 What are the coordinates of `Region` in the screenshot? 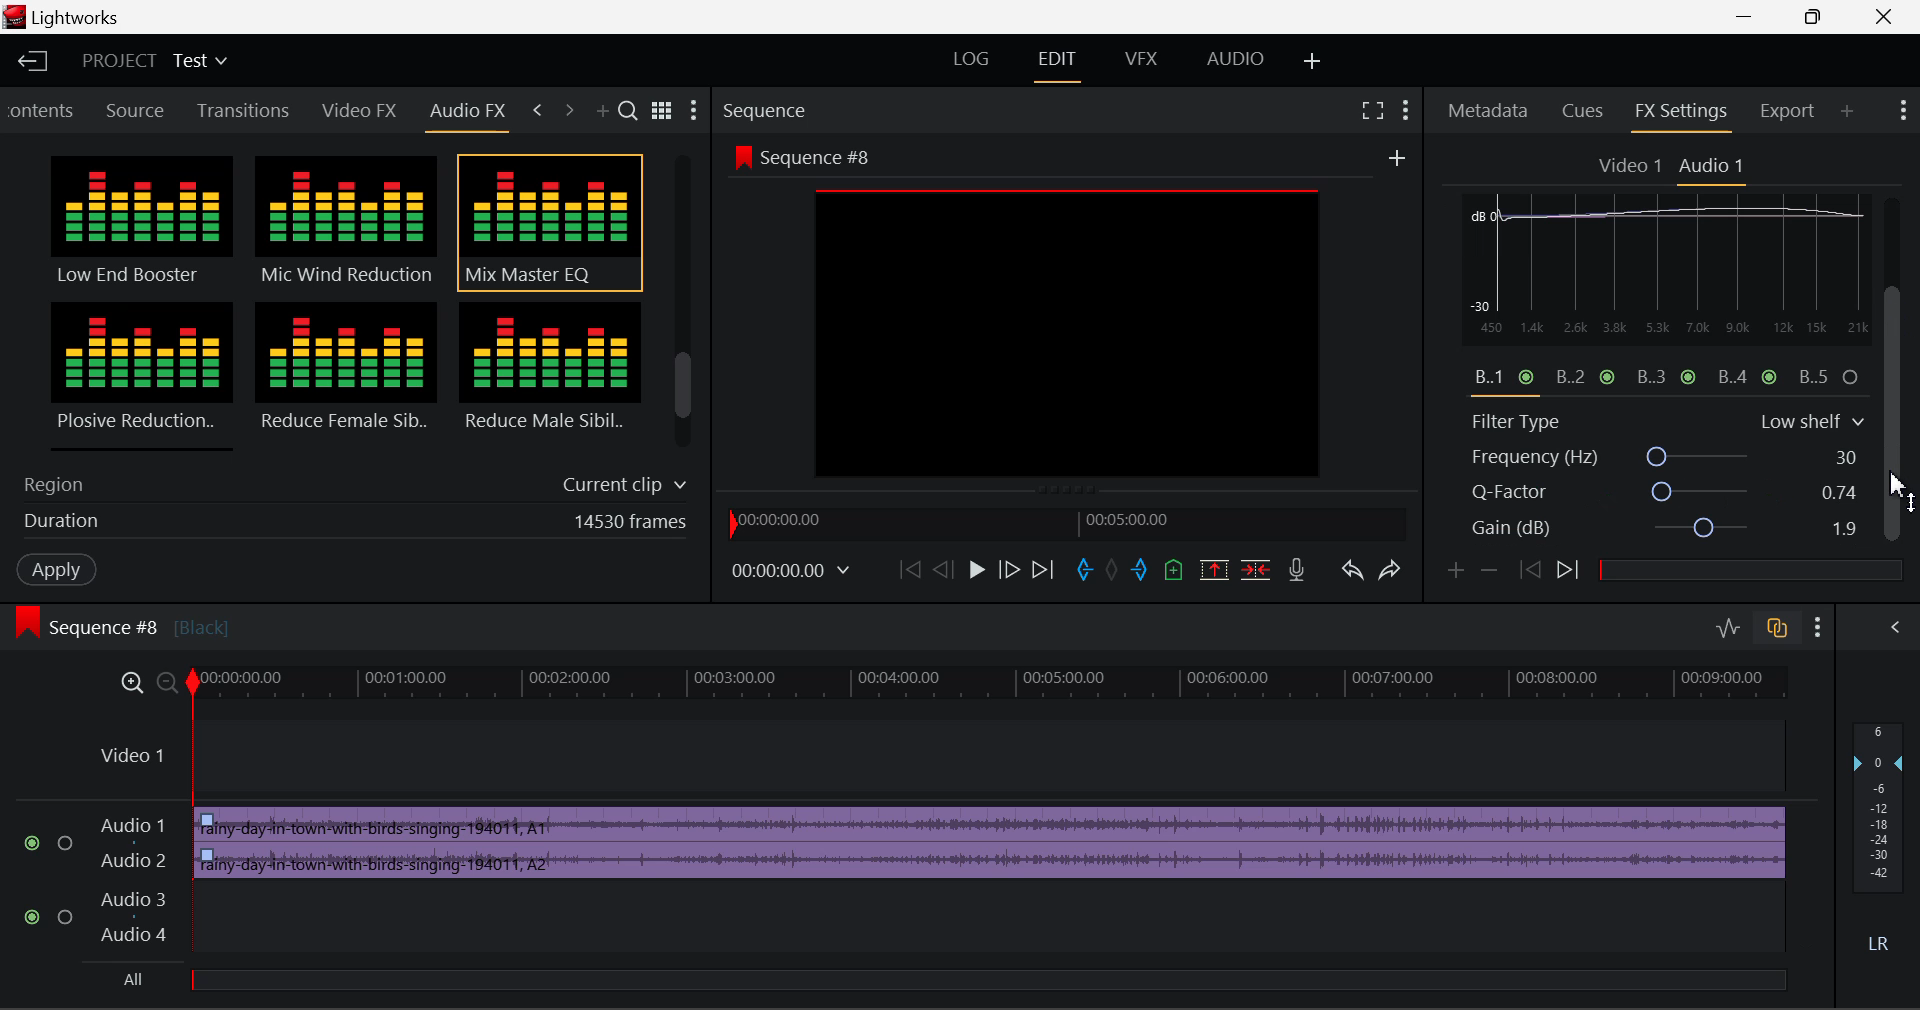 It's located at (350, 481).